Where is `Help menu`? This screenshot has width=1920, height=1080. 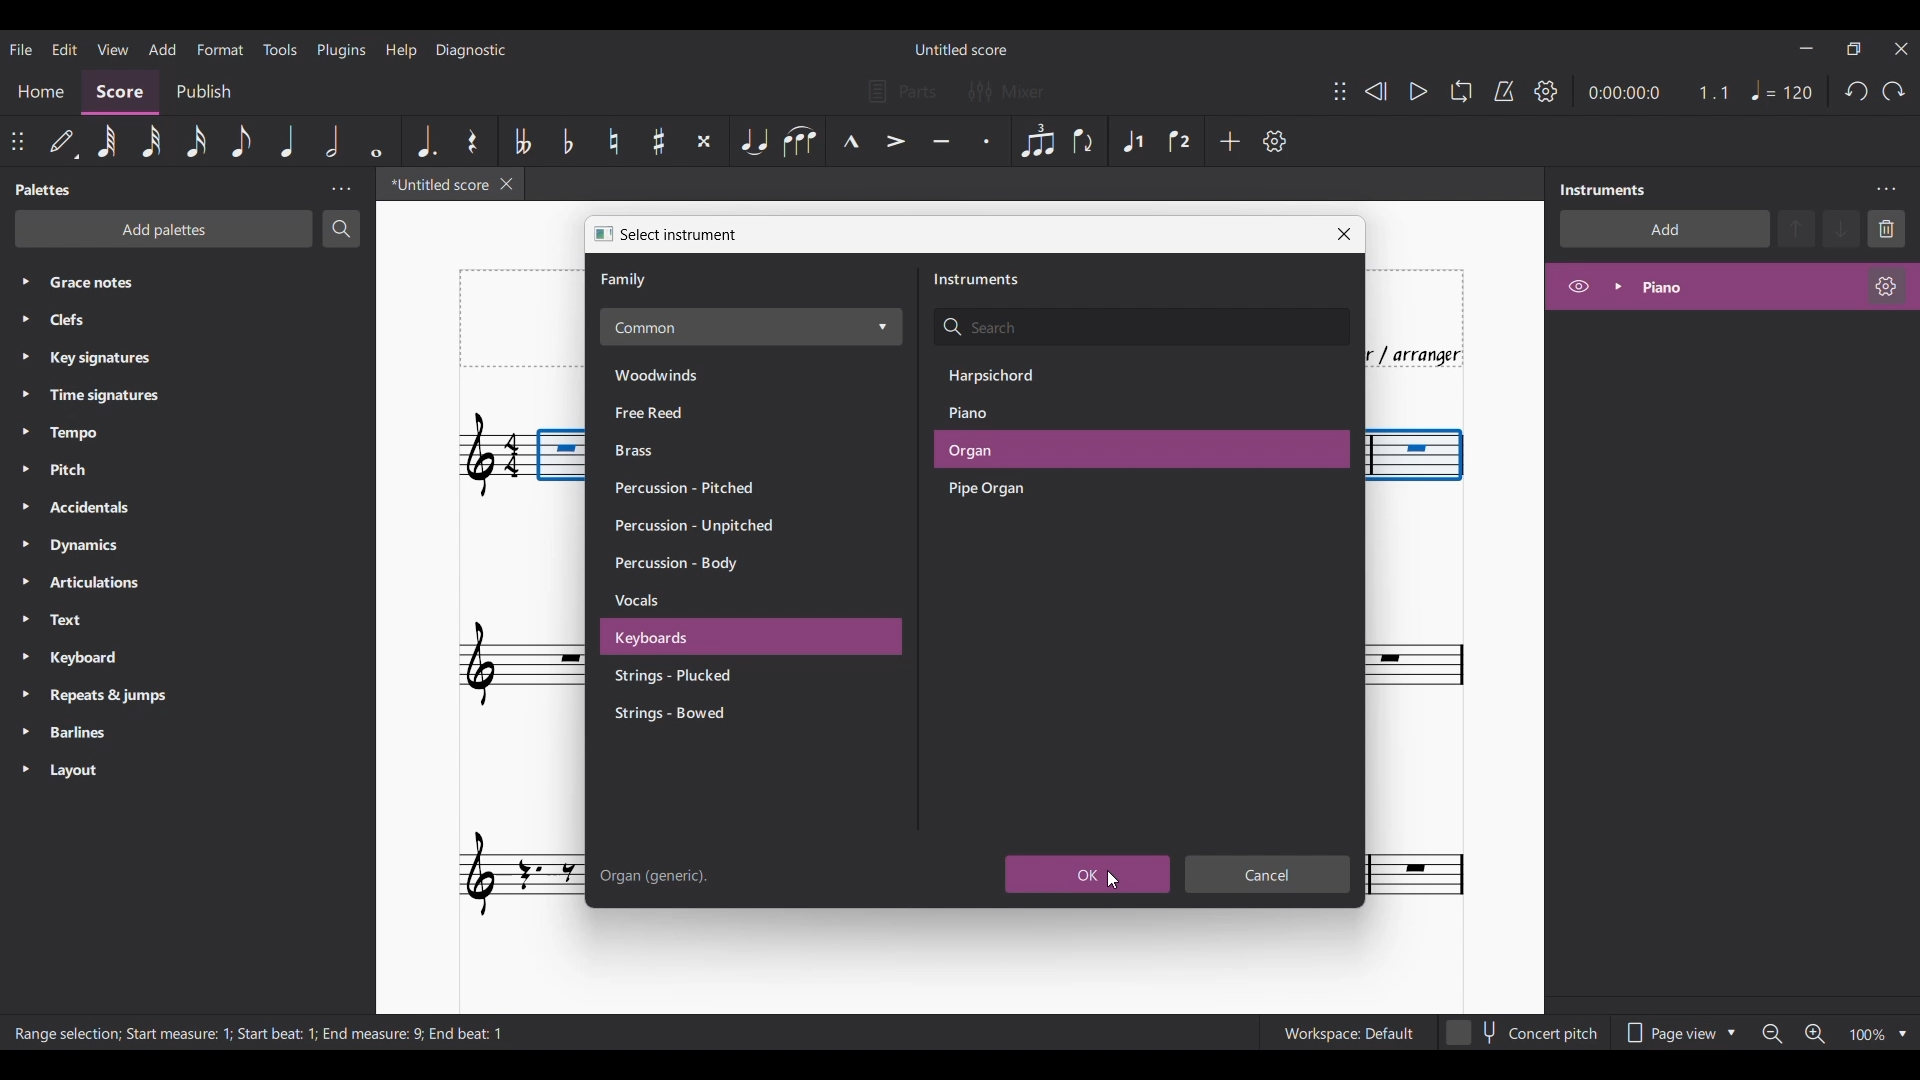
Help menu is located at coordinates (403, 50).